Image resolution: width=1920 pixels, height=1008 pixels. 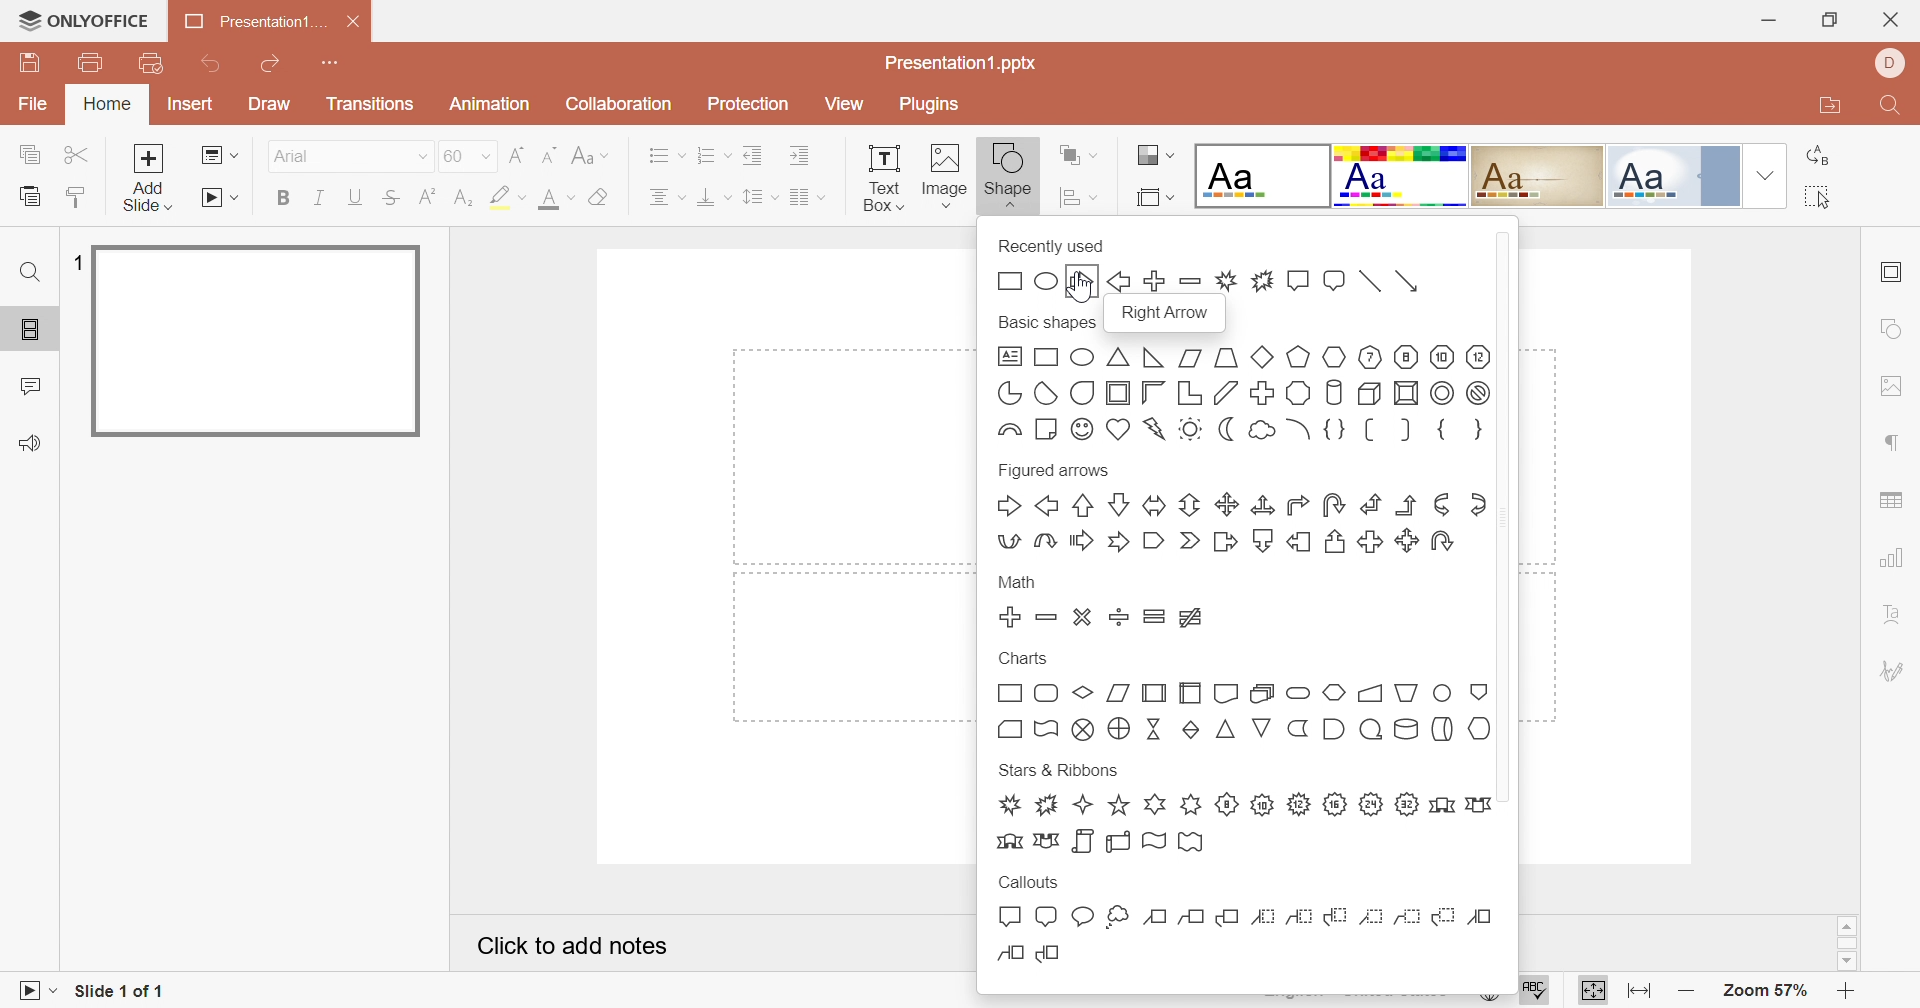 What do you see at coordinates (29, 443) in the screenshot?
I see `Feedback and support` at bounding box center [29, 443].